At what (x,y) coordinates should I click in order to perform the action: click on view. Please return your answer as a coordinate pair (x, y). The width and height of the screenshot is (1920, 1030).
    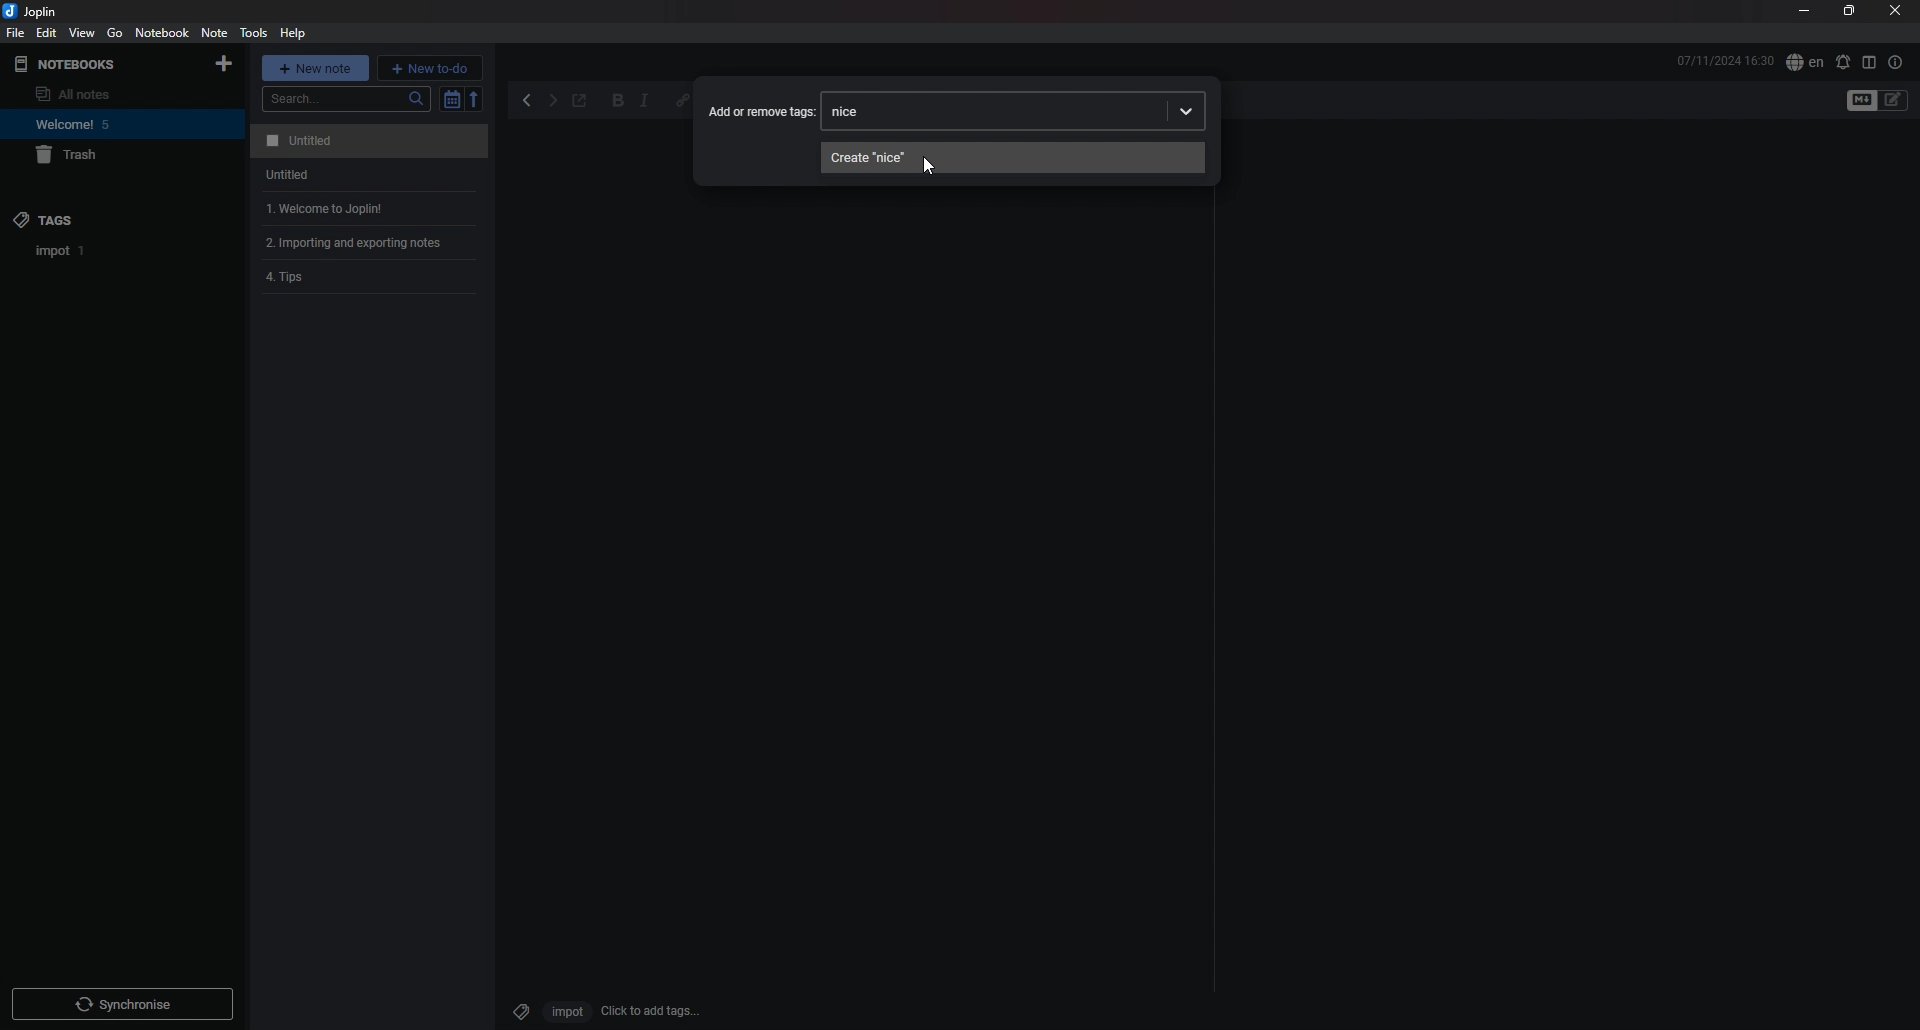
    Looking at the image, I should click on (83, 33).